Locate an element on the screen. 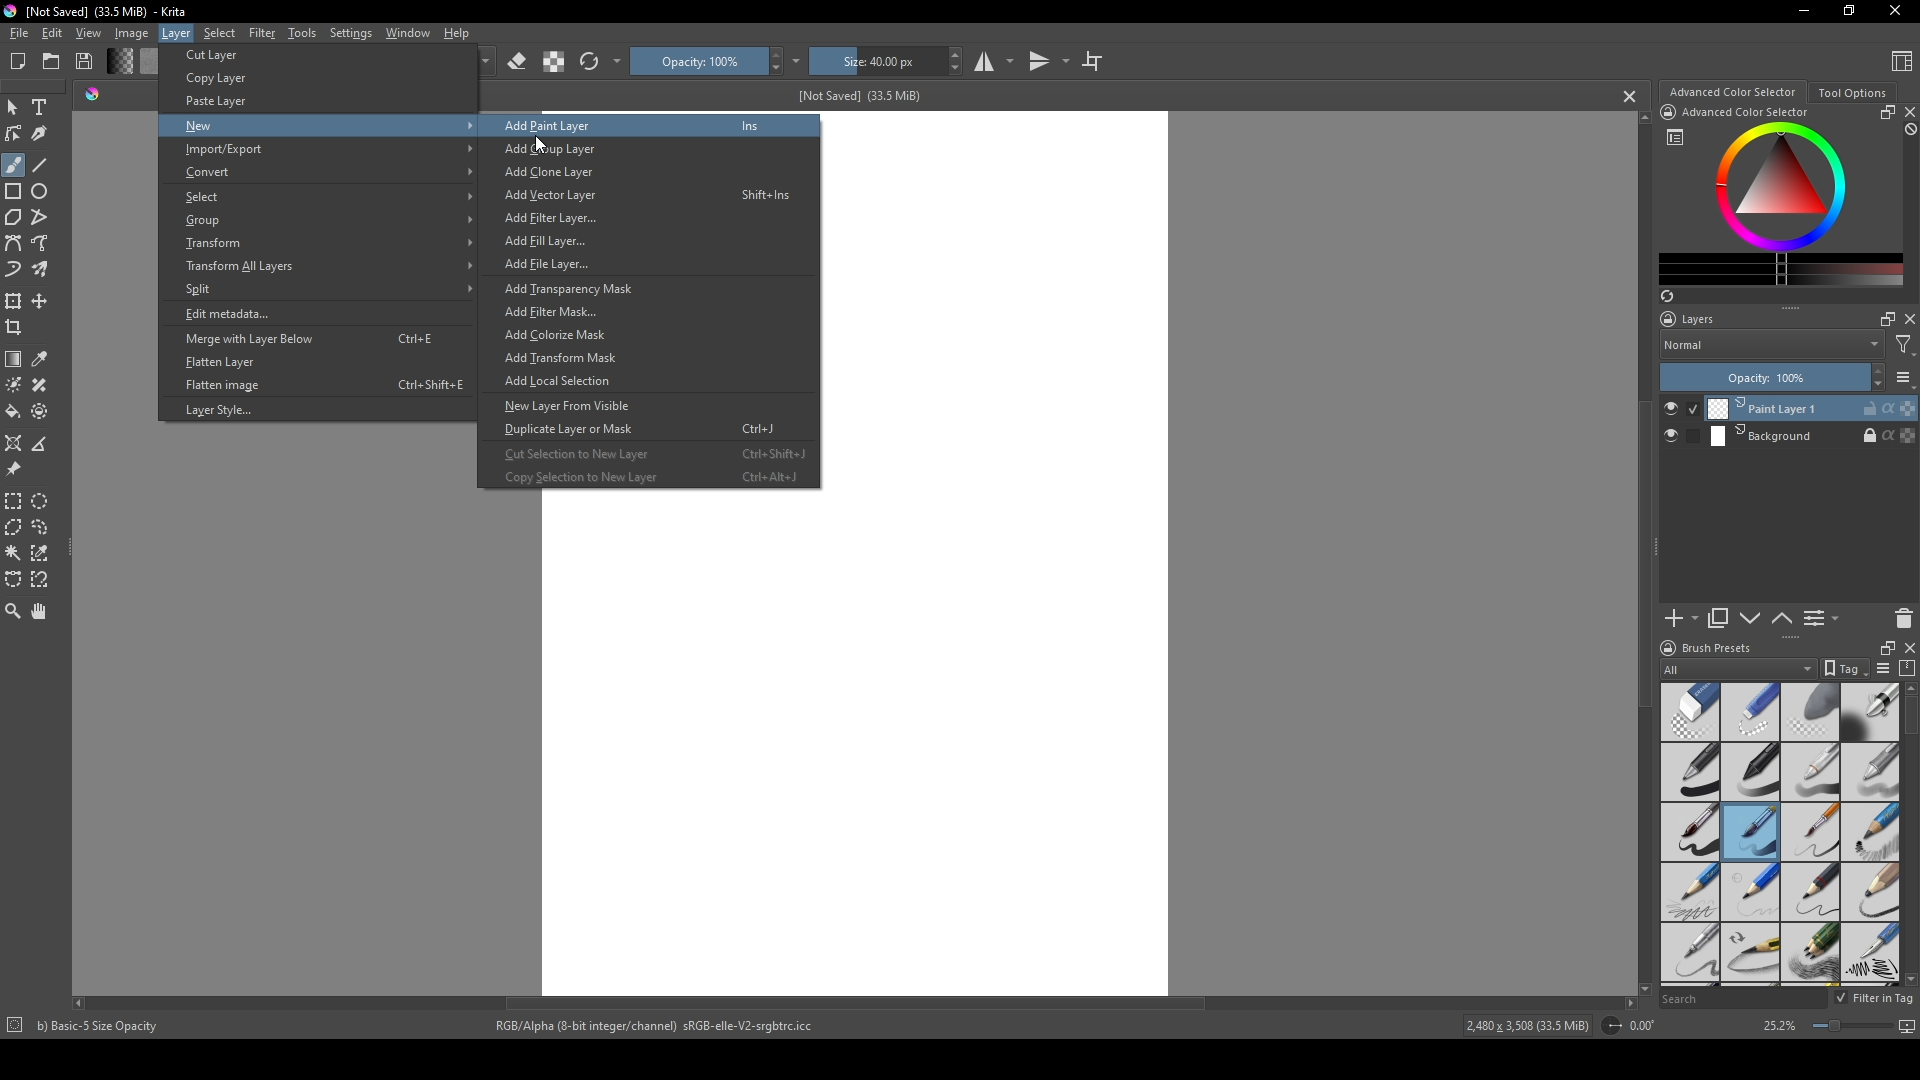 The height and width of the screenshot is (1080, 1920). rectangular is located at coordinates (14, 500).